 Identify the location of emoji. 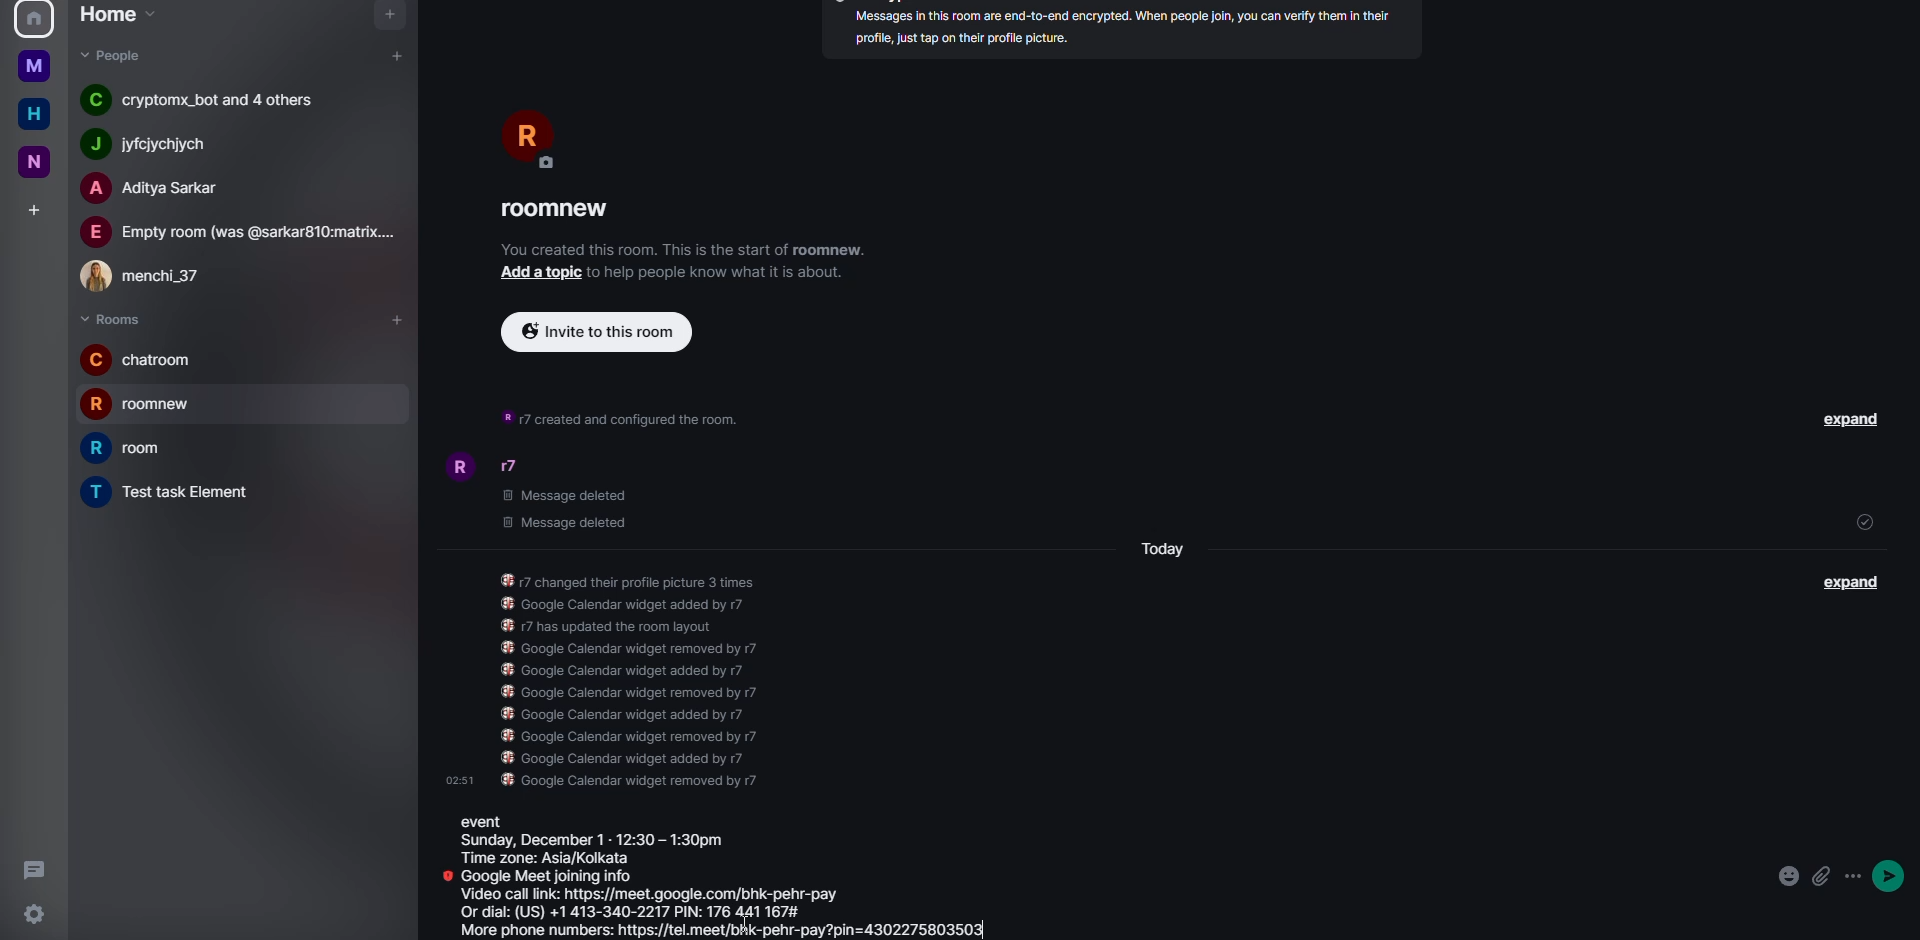
(1788, 872).